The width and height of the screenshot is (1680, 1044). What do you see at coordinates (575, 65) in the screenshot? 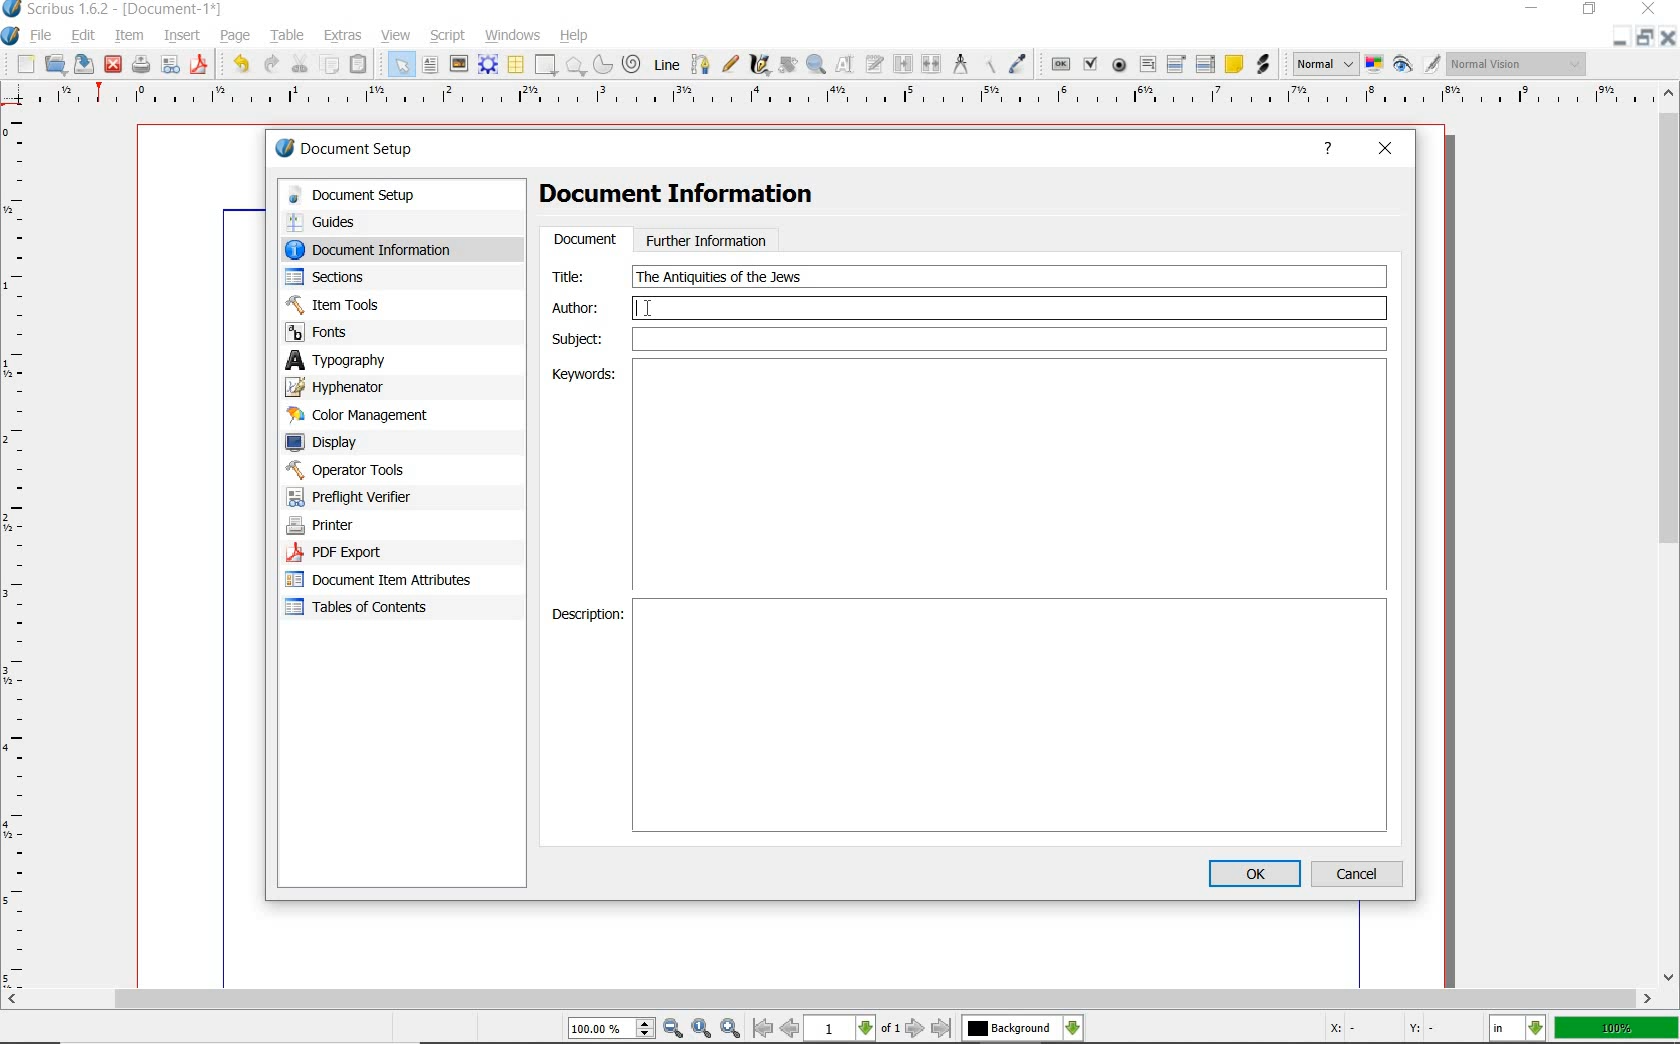
I see `shape` at bounding box center [575, 65].